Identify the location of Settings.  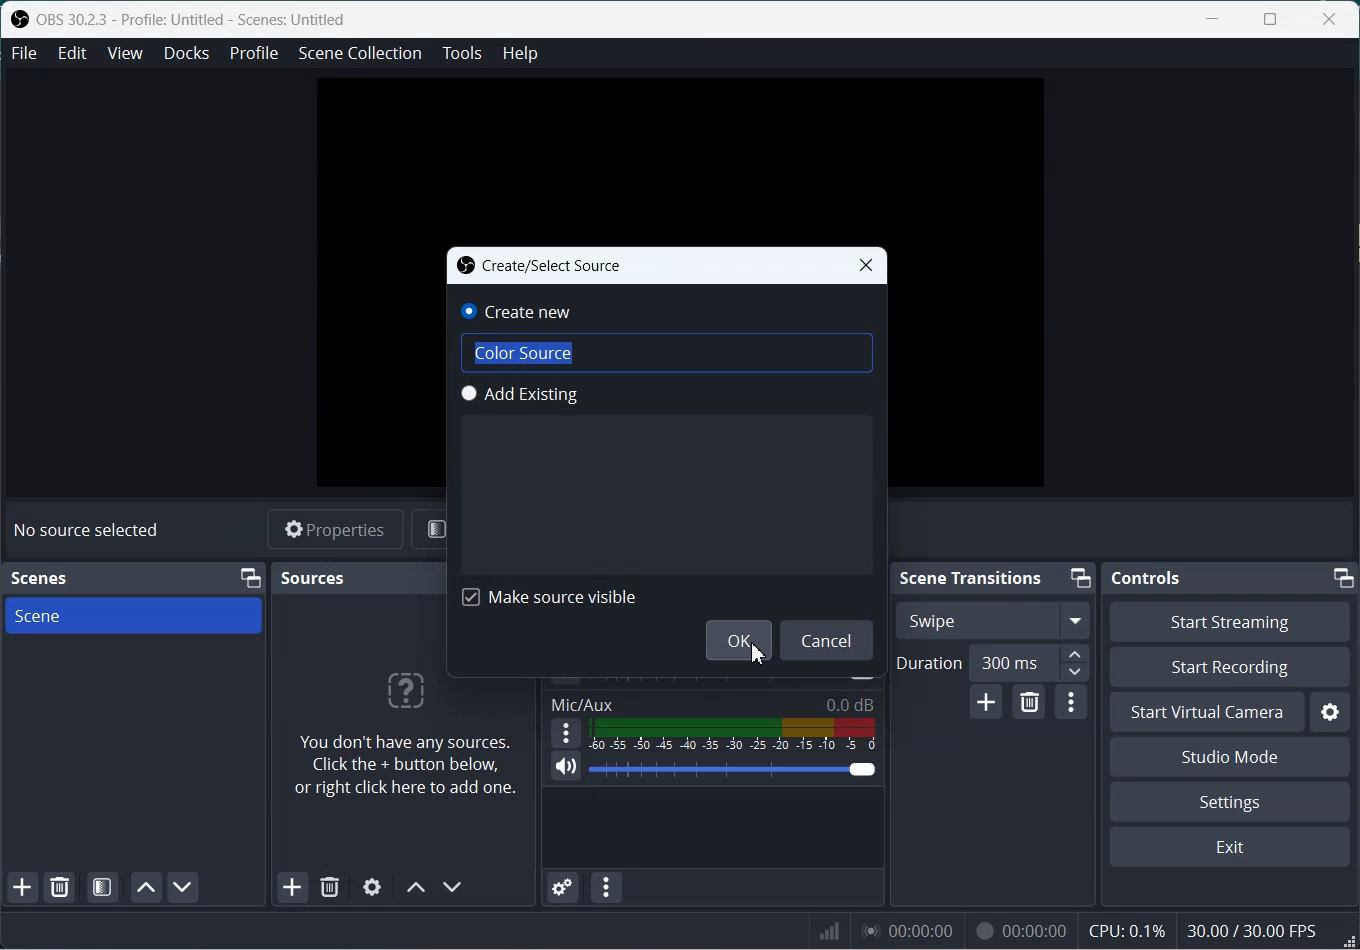
(1228, 801).